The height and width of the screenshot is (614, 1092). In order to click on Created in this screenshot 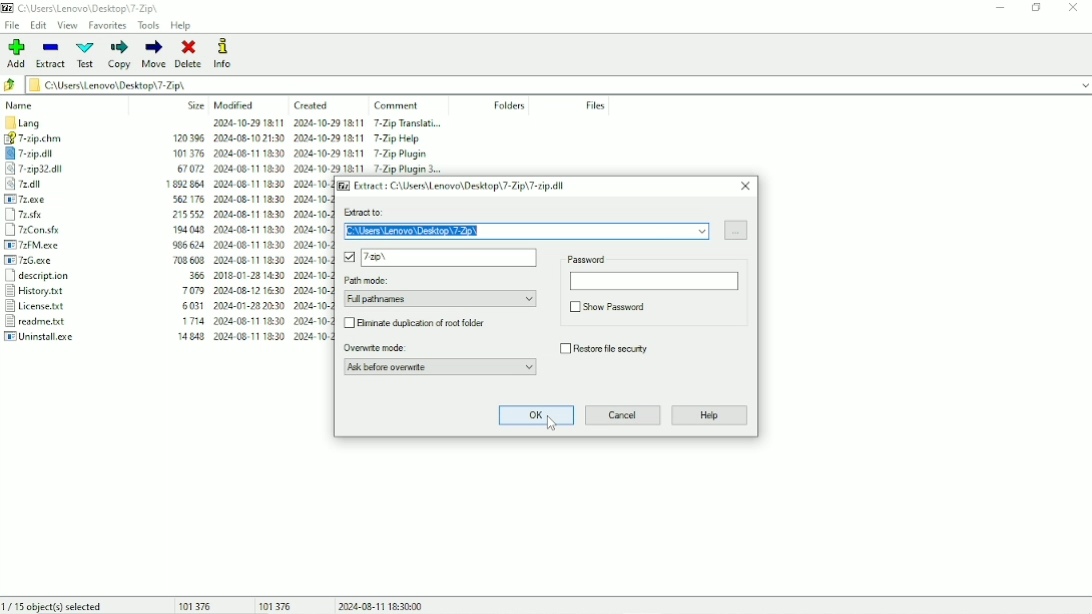, I will do `click(311, 106)`.